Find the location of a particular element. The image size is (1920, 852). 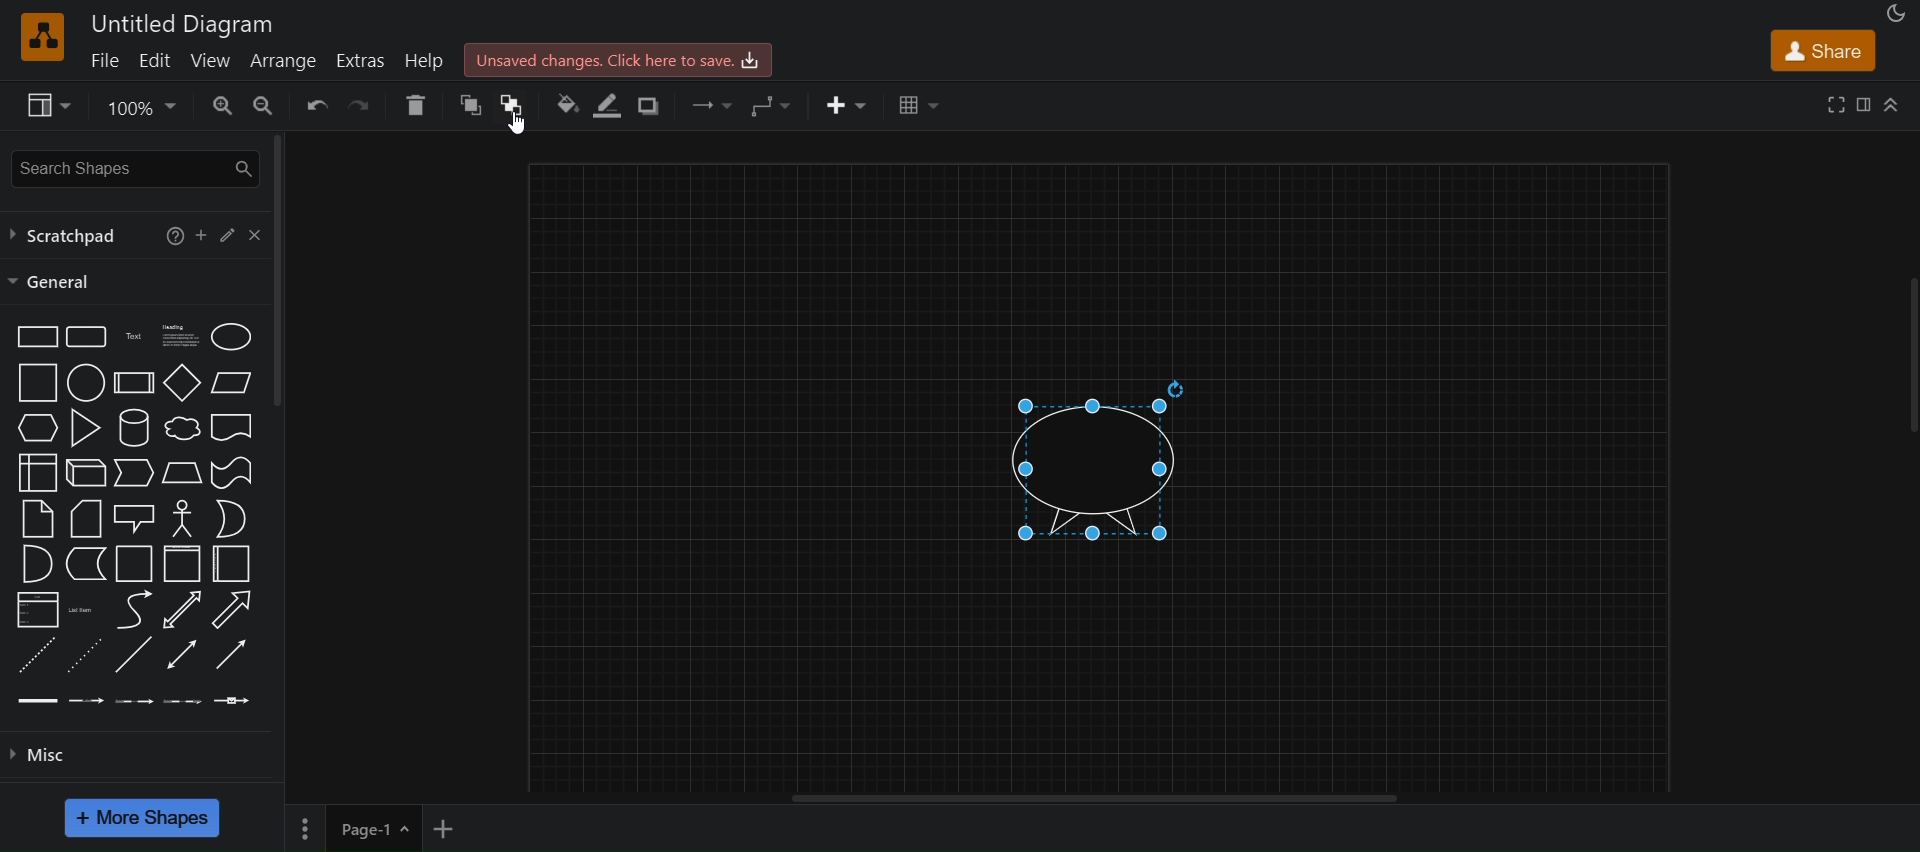

general is located at coordinates (55, 283).